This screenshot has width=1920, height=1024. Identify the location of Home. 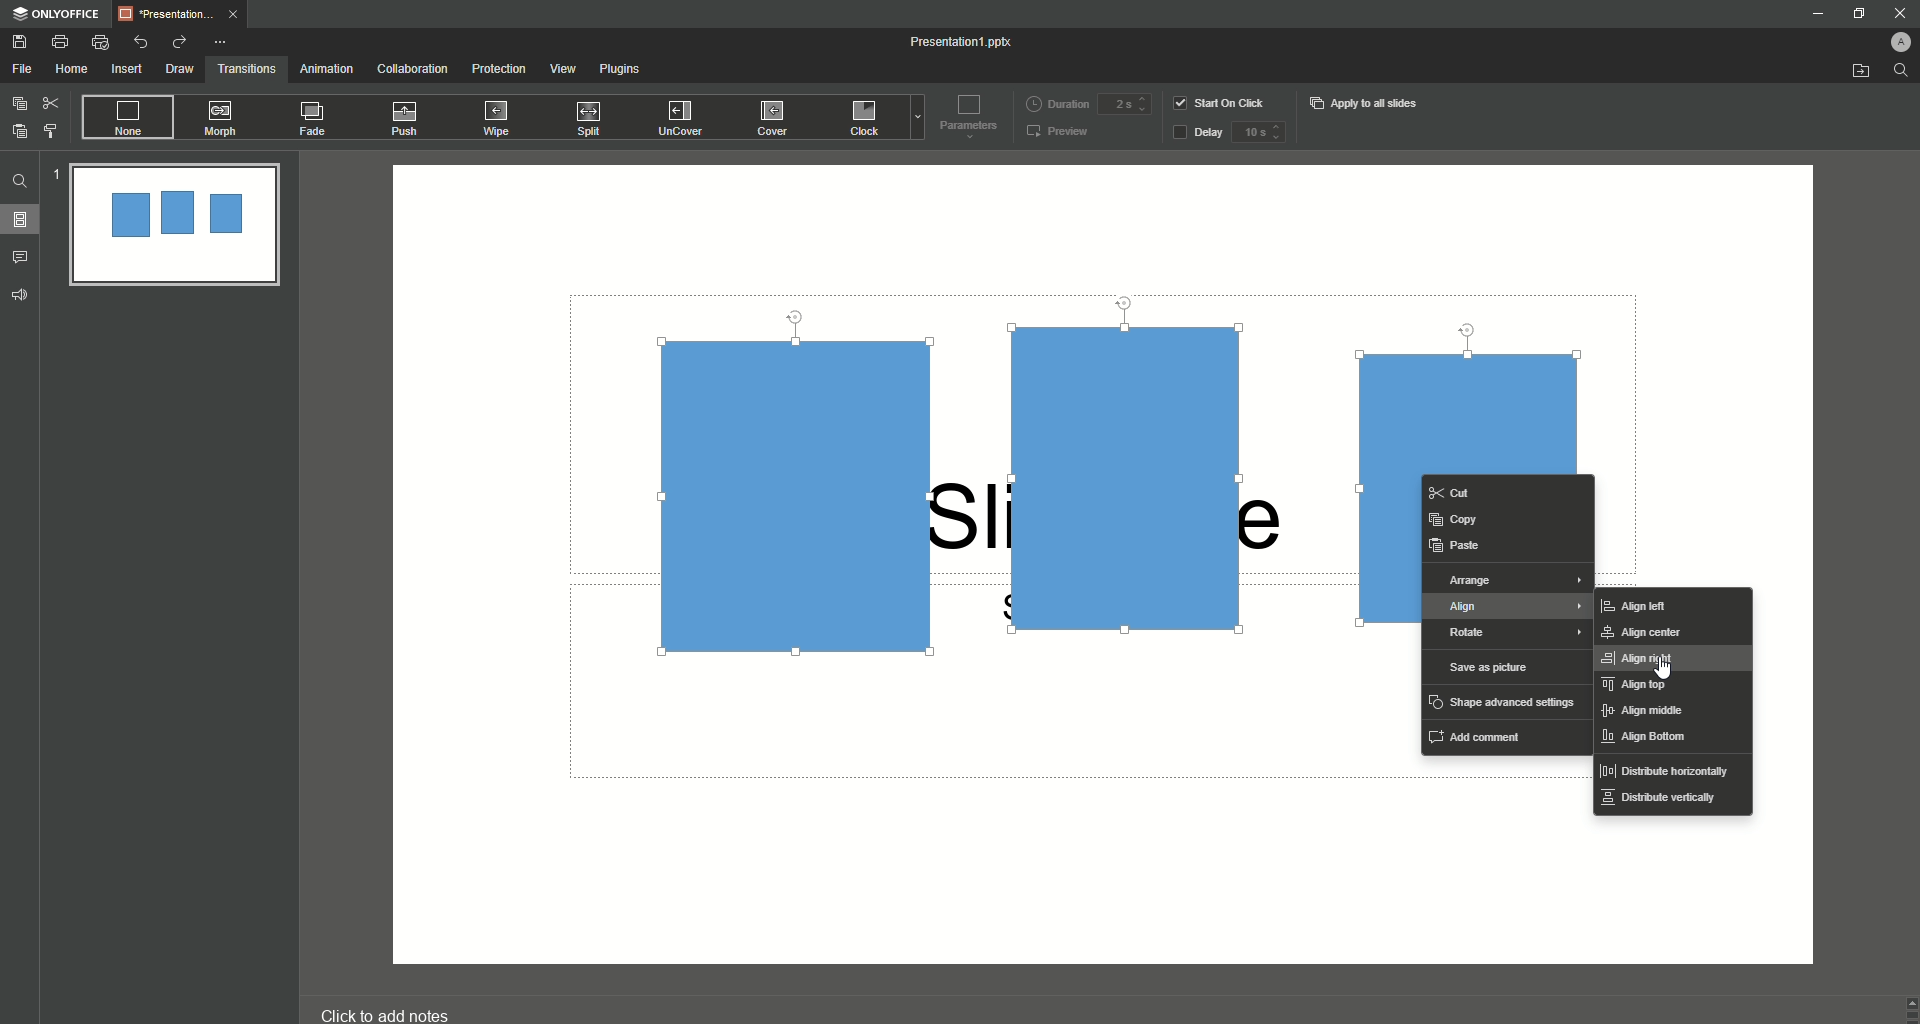
(72, 70).